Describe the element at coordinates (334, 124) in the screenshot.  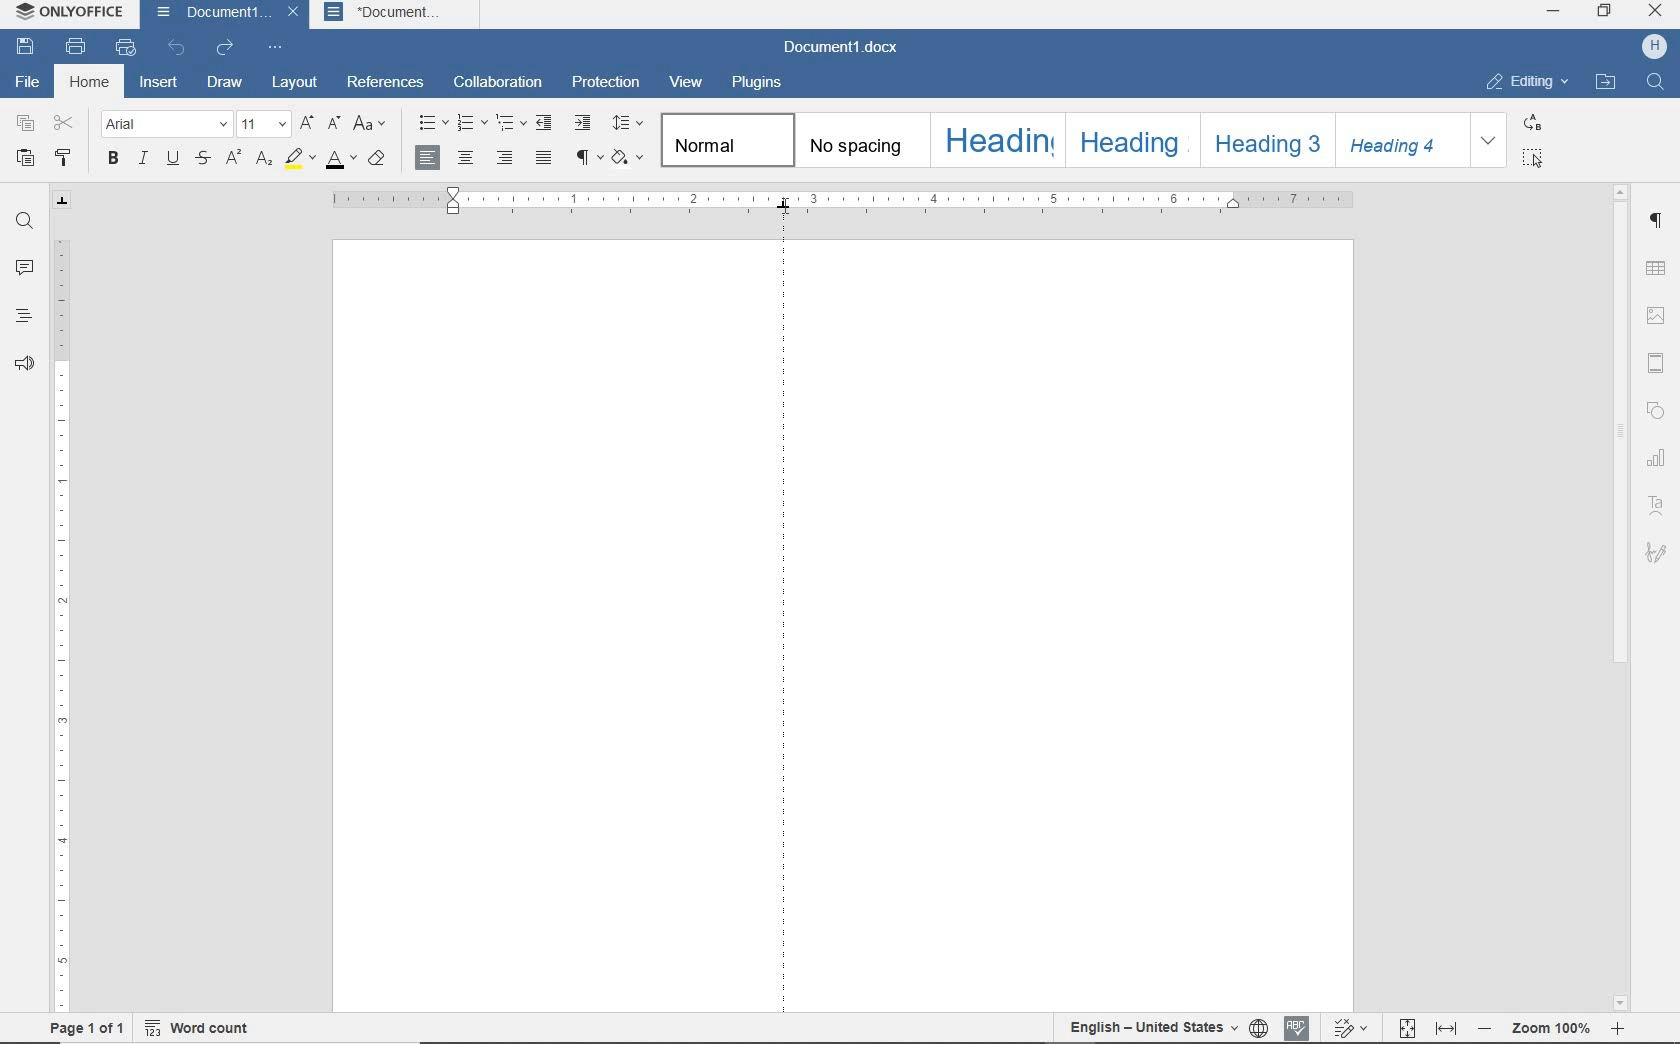
I see `DECREMENT FONT SIZE` at that location.